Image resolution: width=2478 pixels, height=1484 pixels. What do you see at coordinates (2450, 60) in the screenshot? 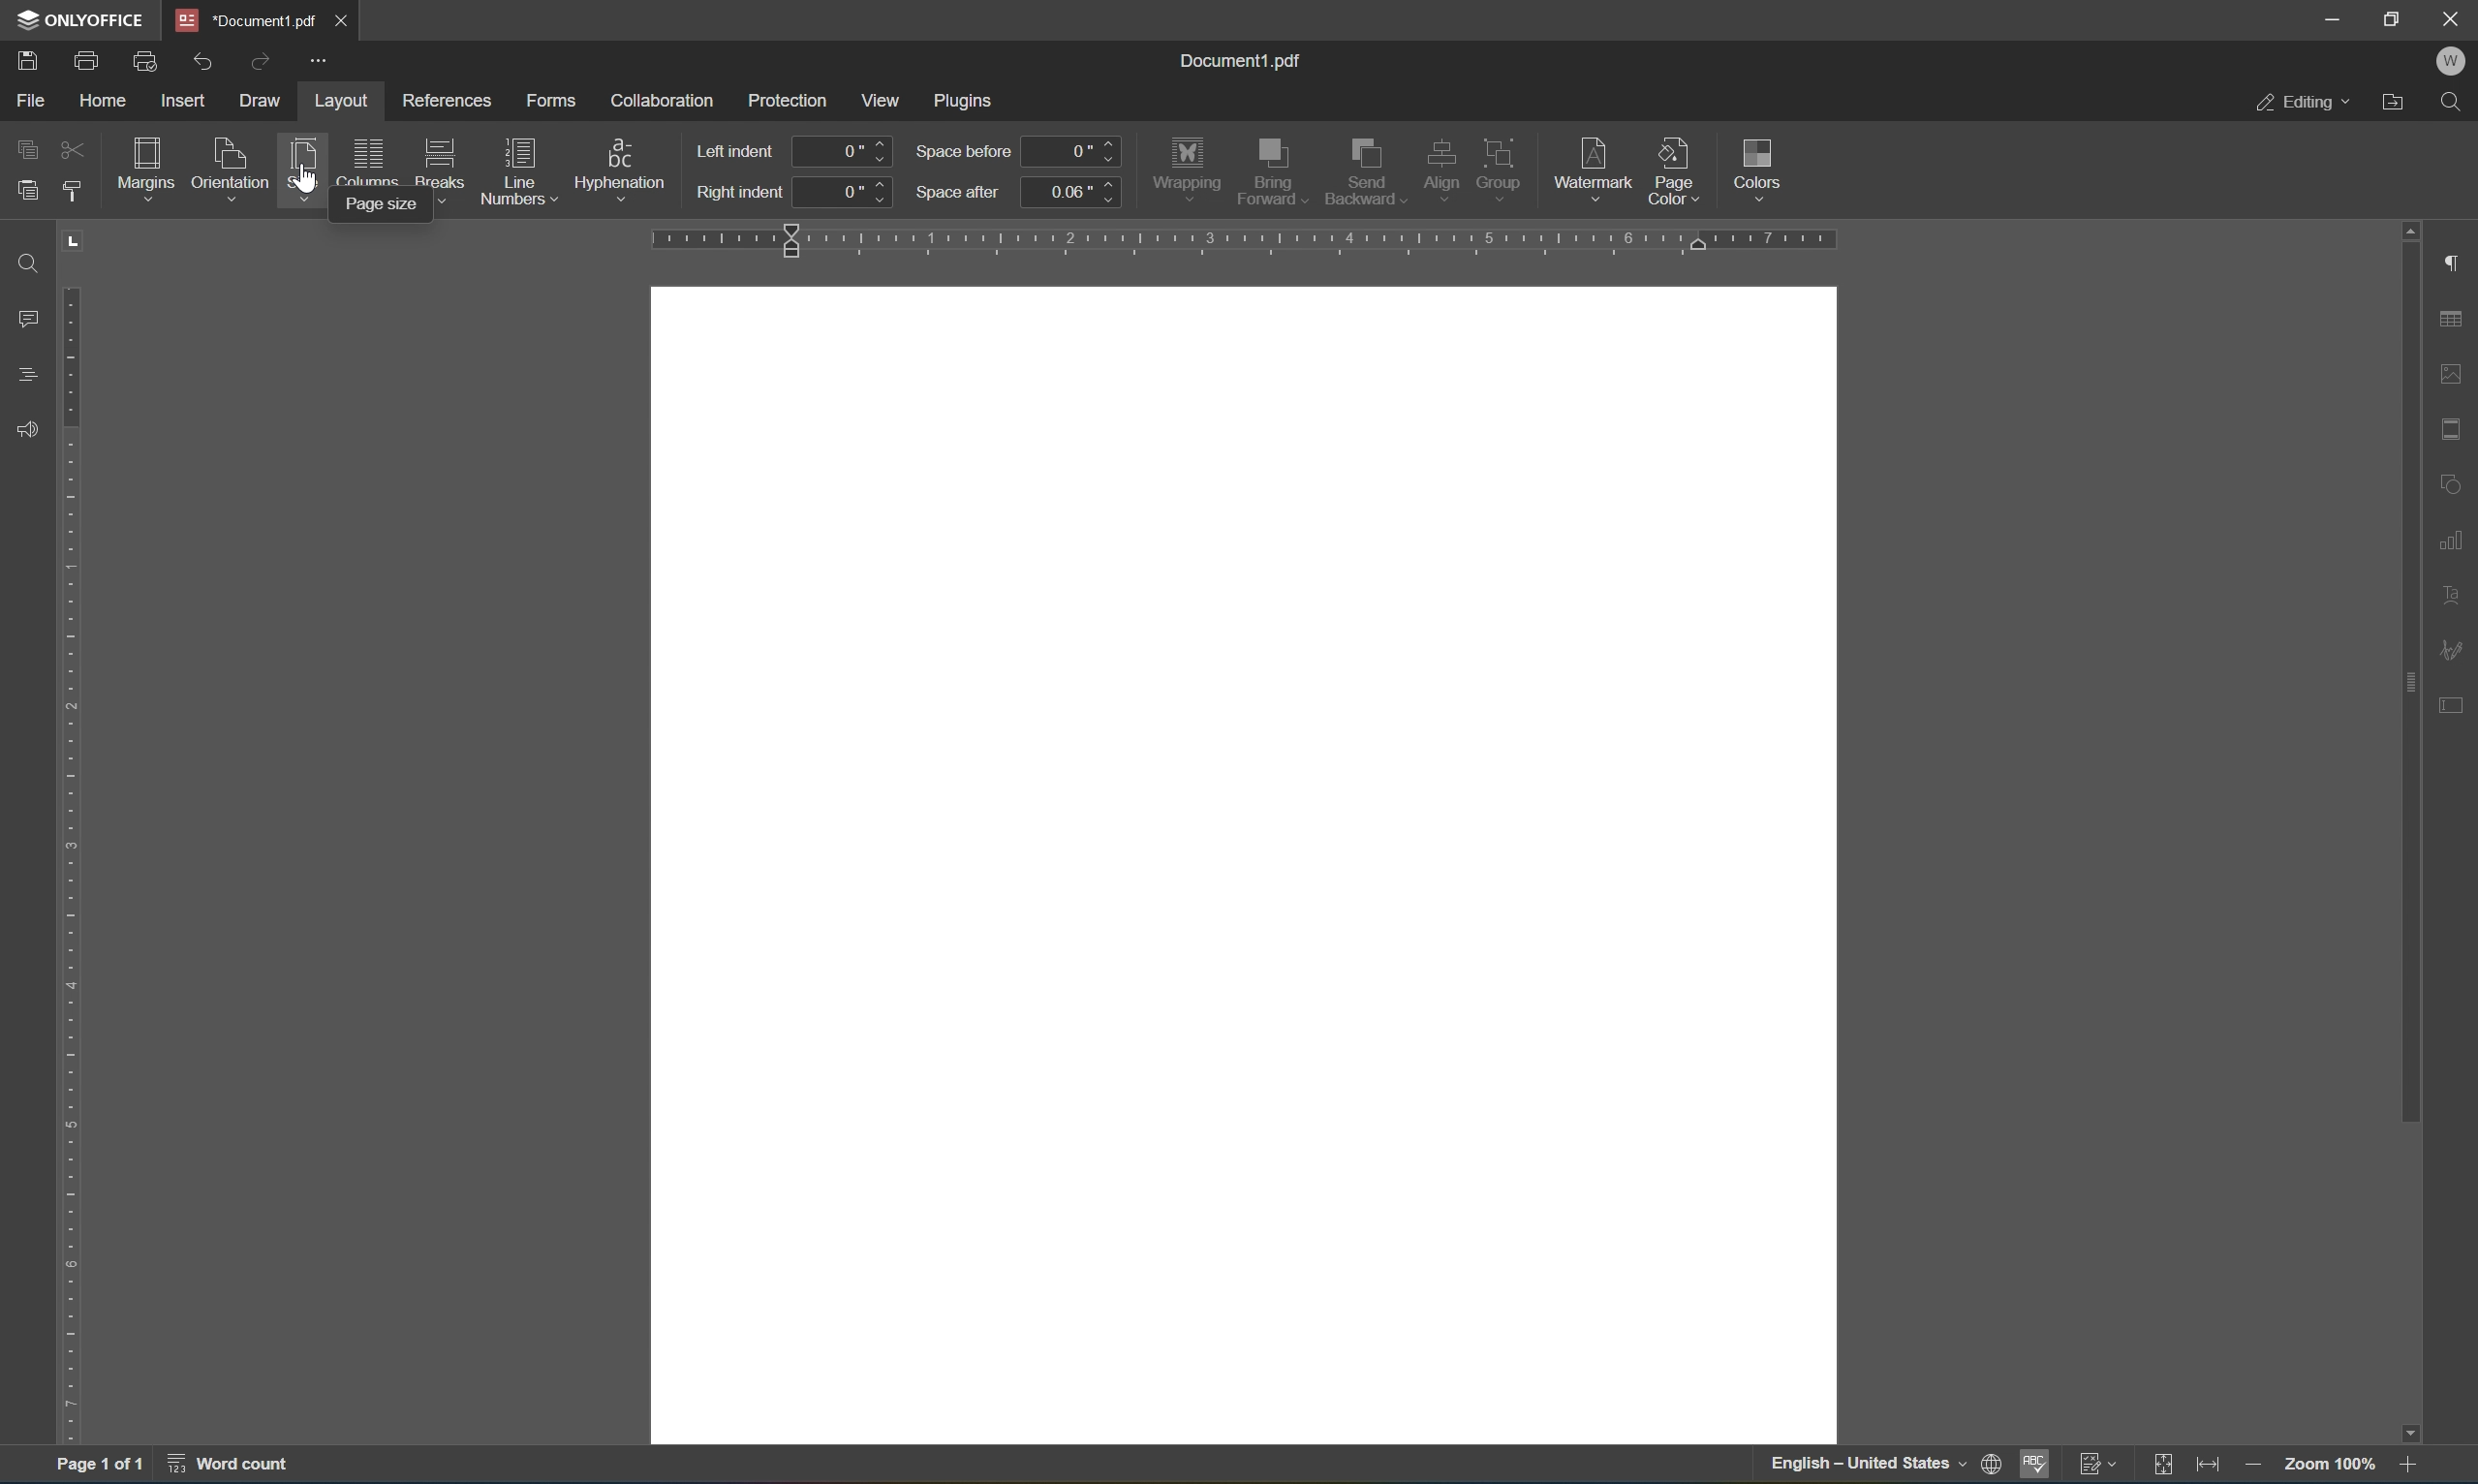
I see `W` at bounding box center [2450, 60].